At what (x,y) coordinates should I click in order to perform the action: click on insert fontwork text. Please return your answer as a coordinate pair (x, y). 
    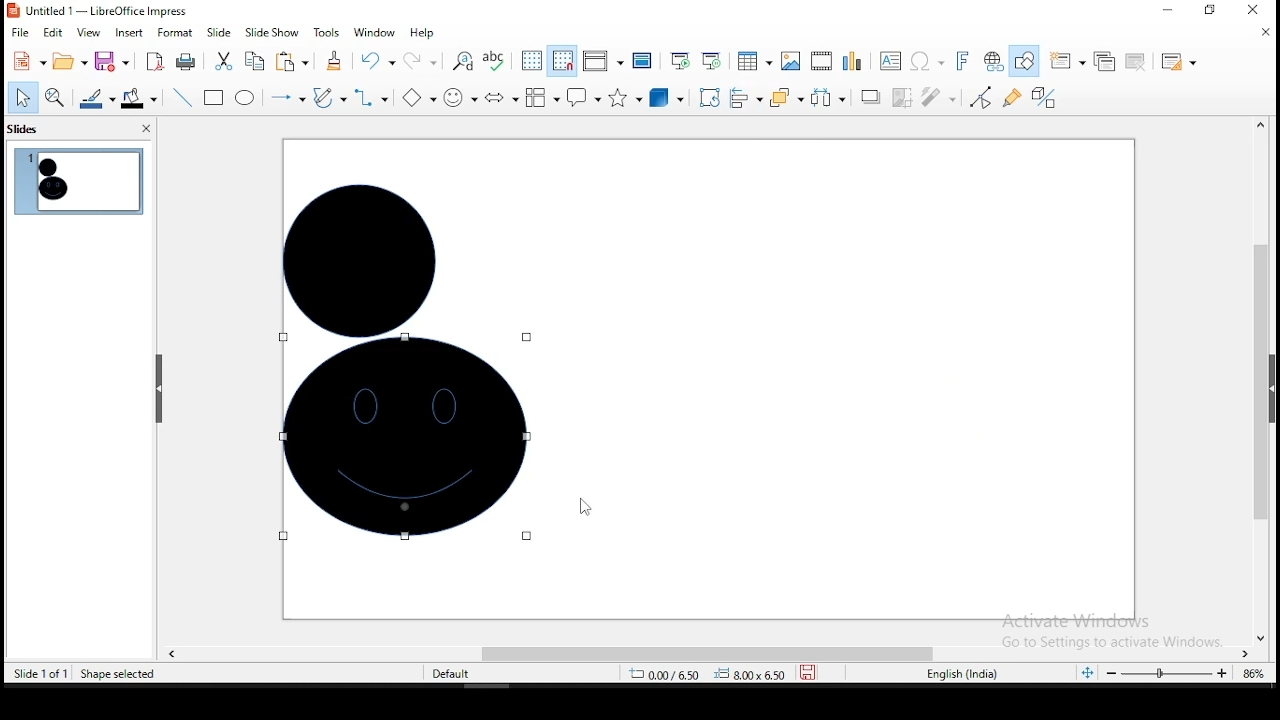
    Looking at the image, I should click on (964, 60).